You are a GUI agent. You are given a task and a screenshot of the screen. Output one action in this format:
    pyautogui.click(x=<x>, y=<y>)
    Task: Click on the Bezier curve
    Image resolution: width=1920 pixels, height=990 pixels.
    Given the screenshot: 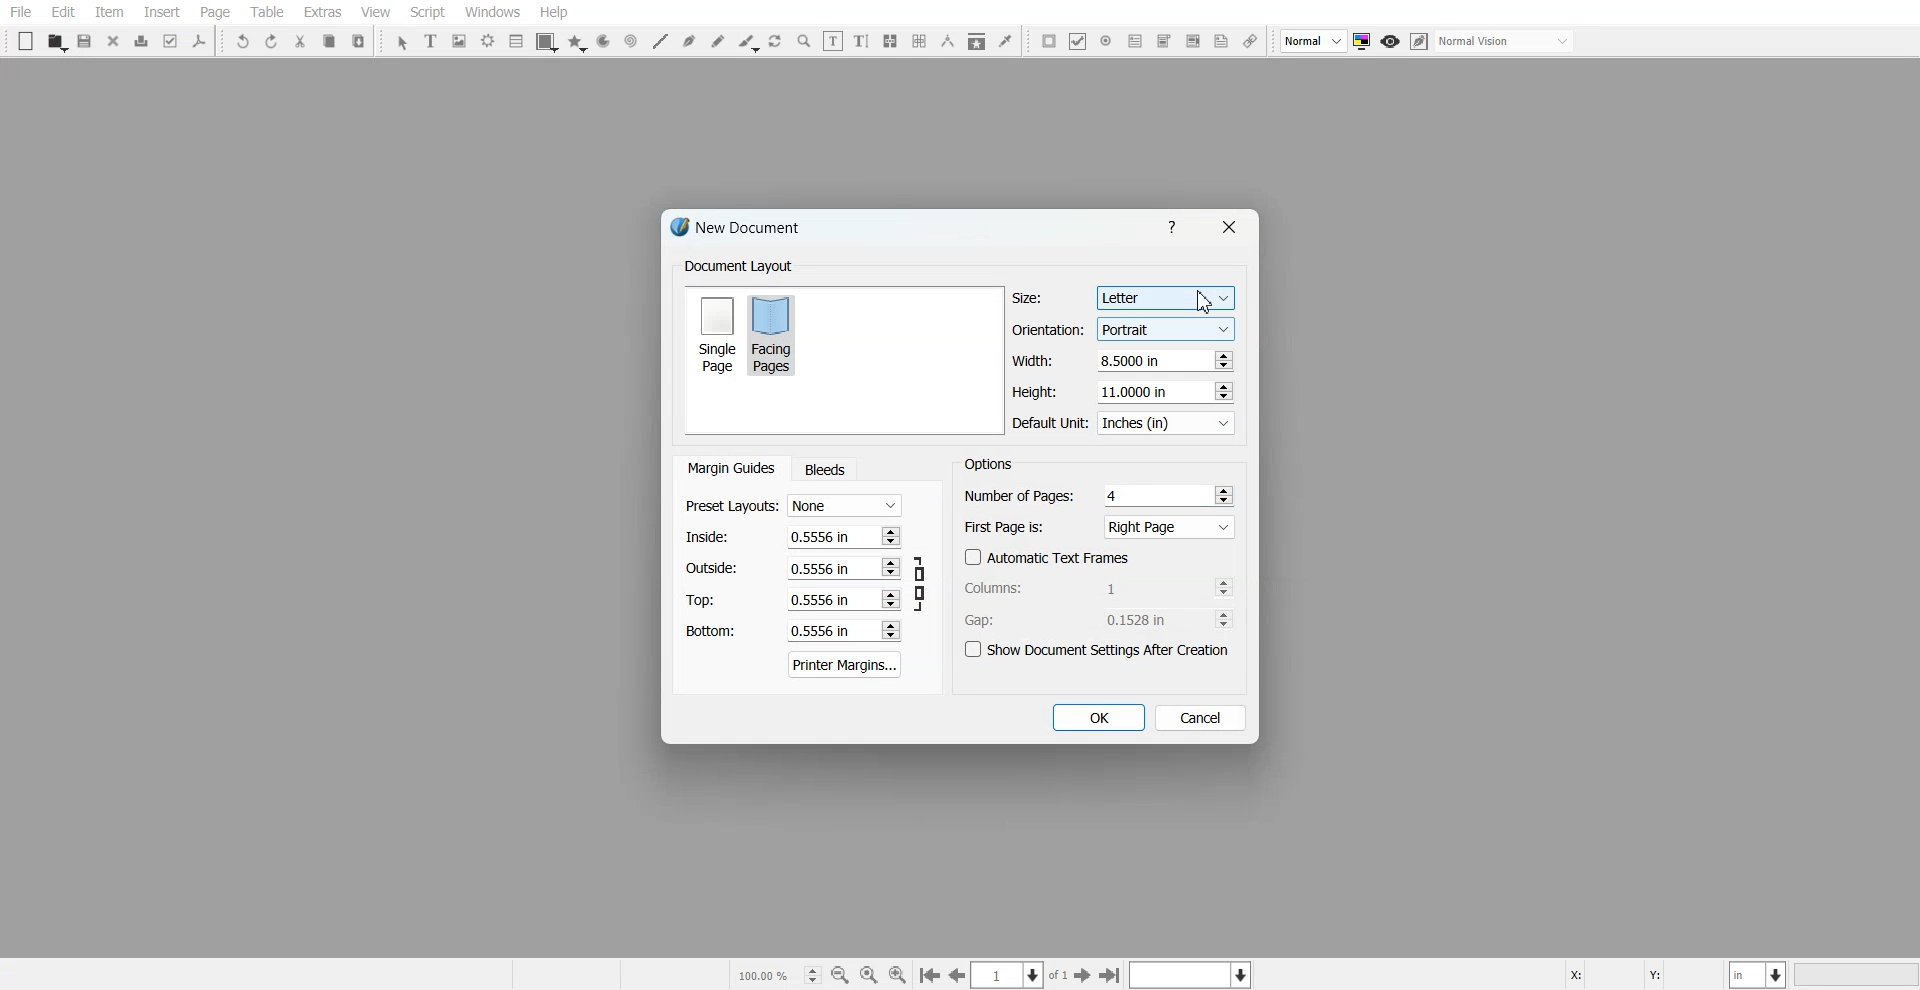 What is the action you would take?
    pyautogui.click(x=689, y=41)
    